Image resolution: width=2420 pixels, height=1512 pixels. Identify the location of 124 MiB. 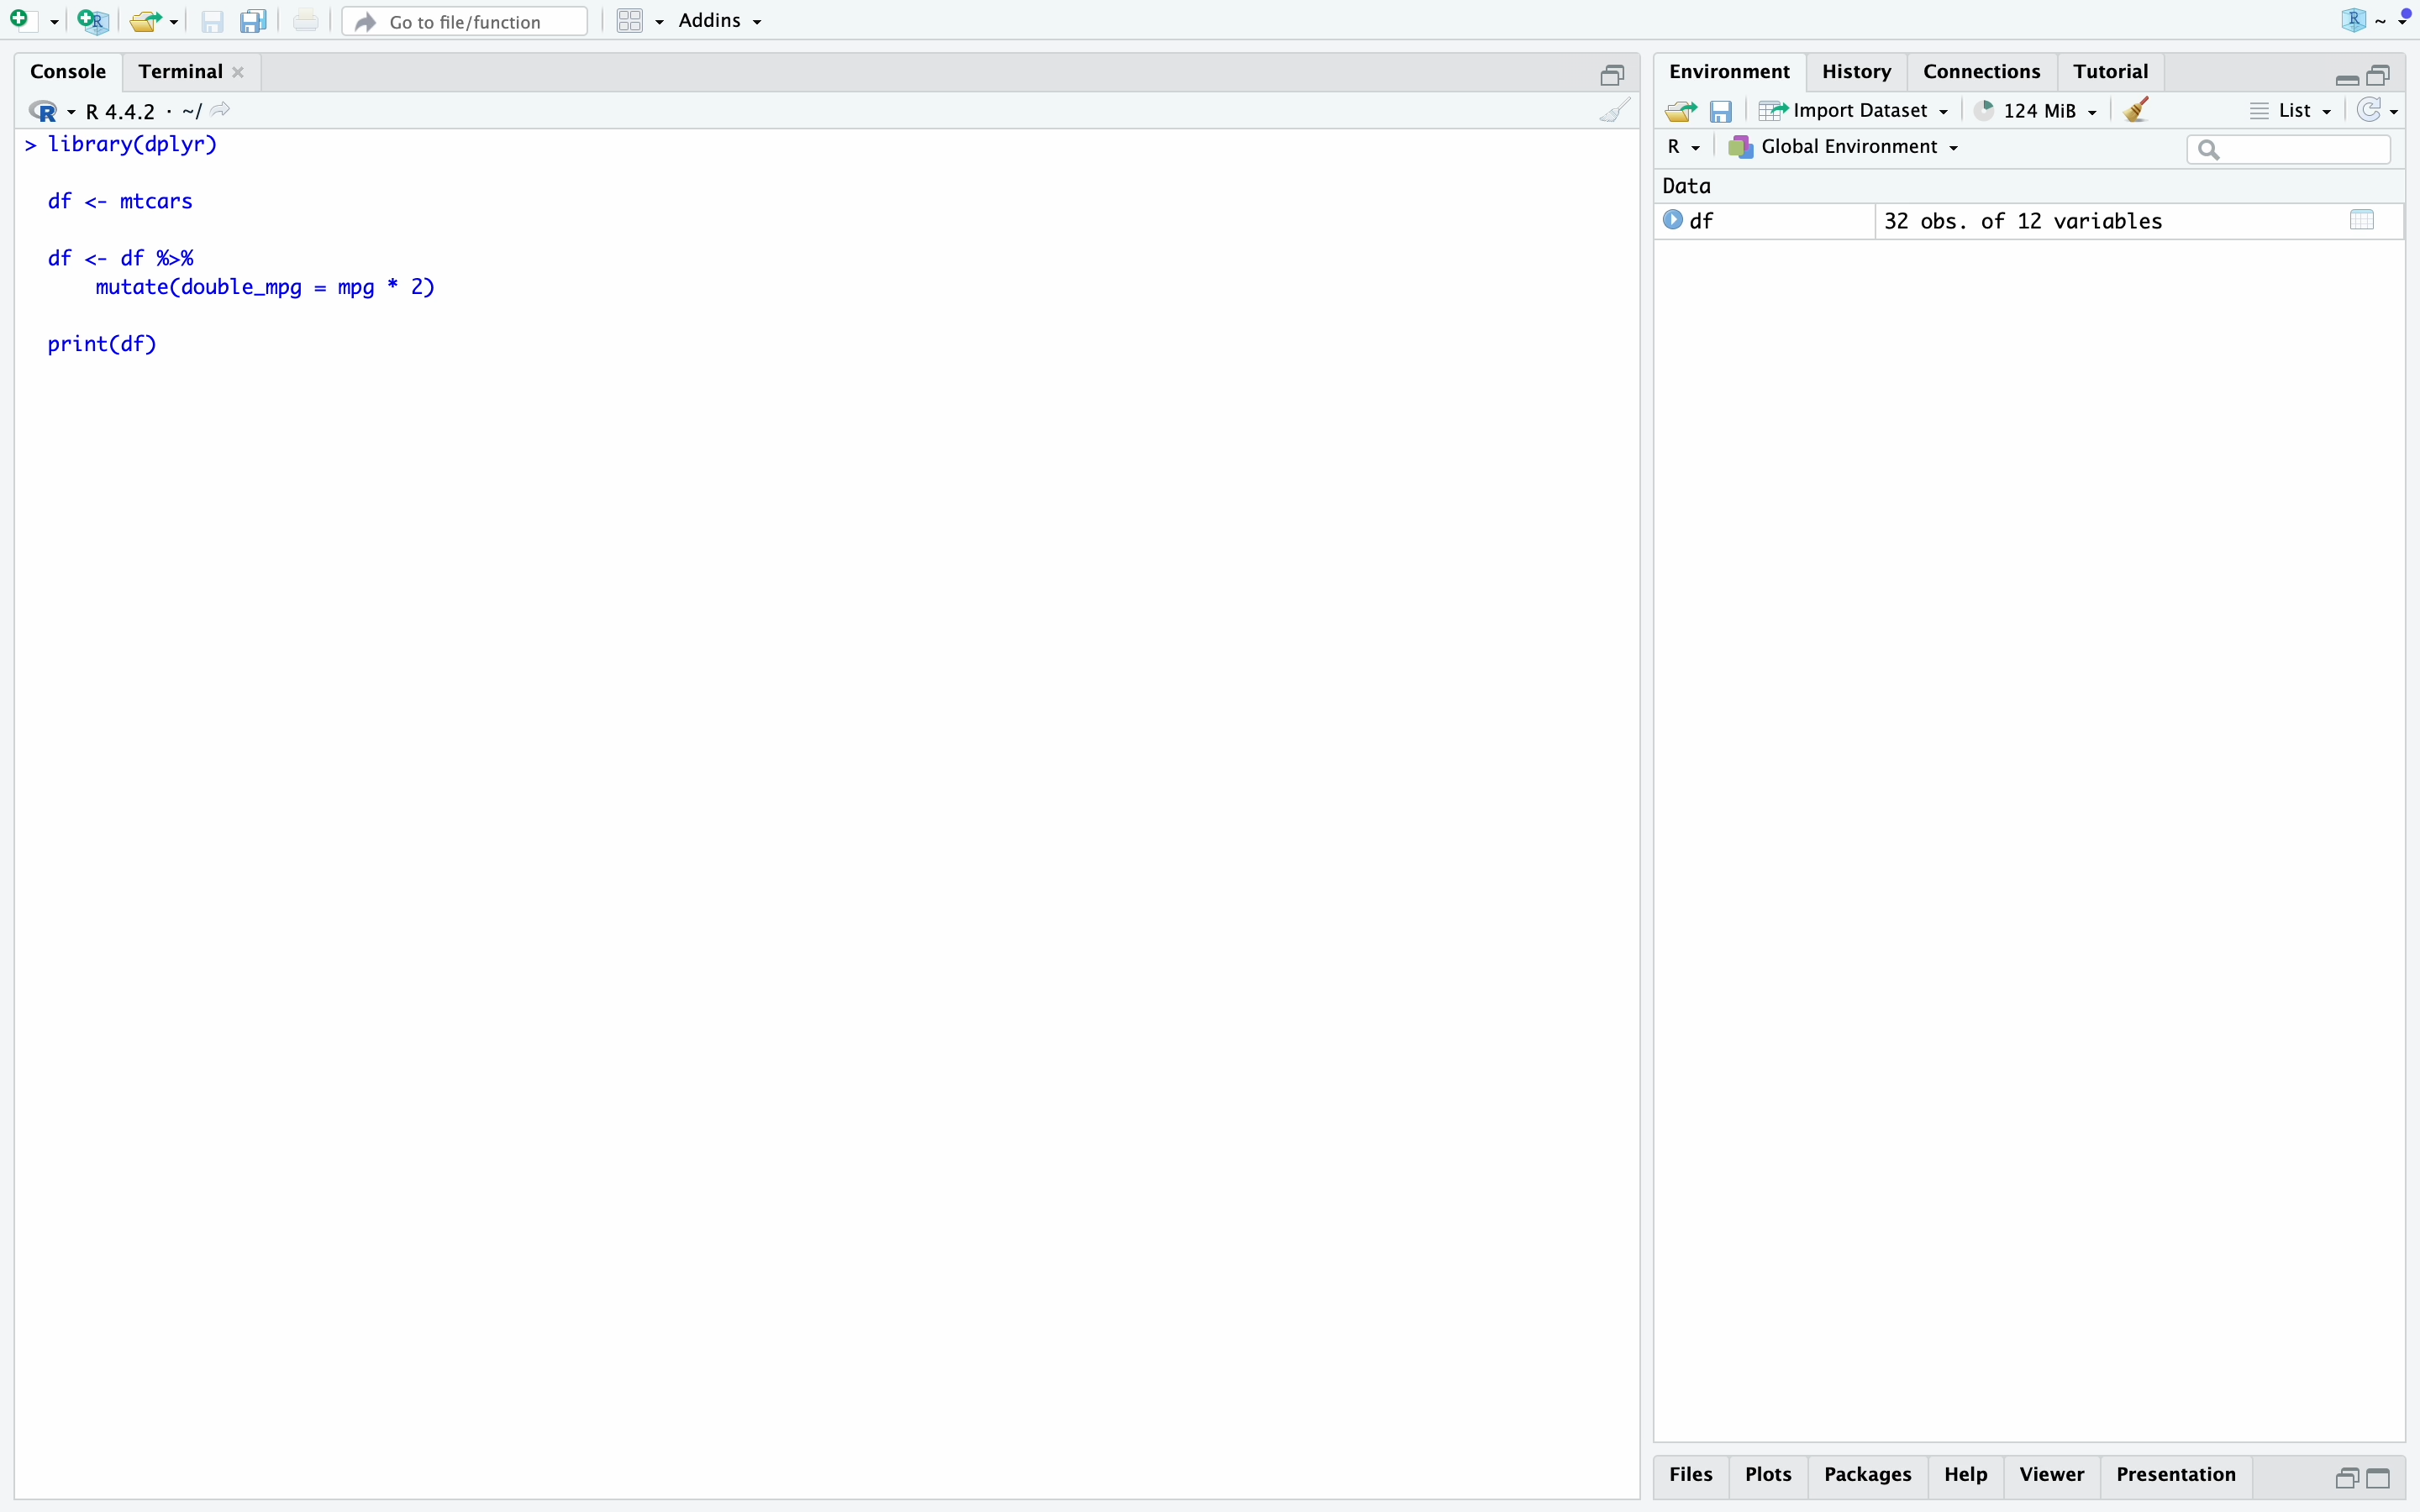
(2039, 111).